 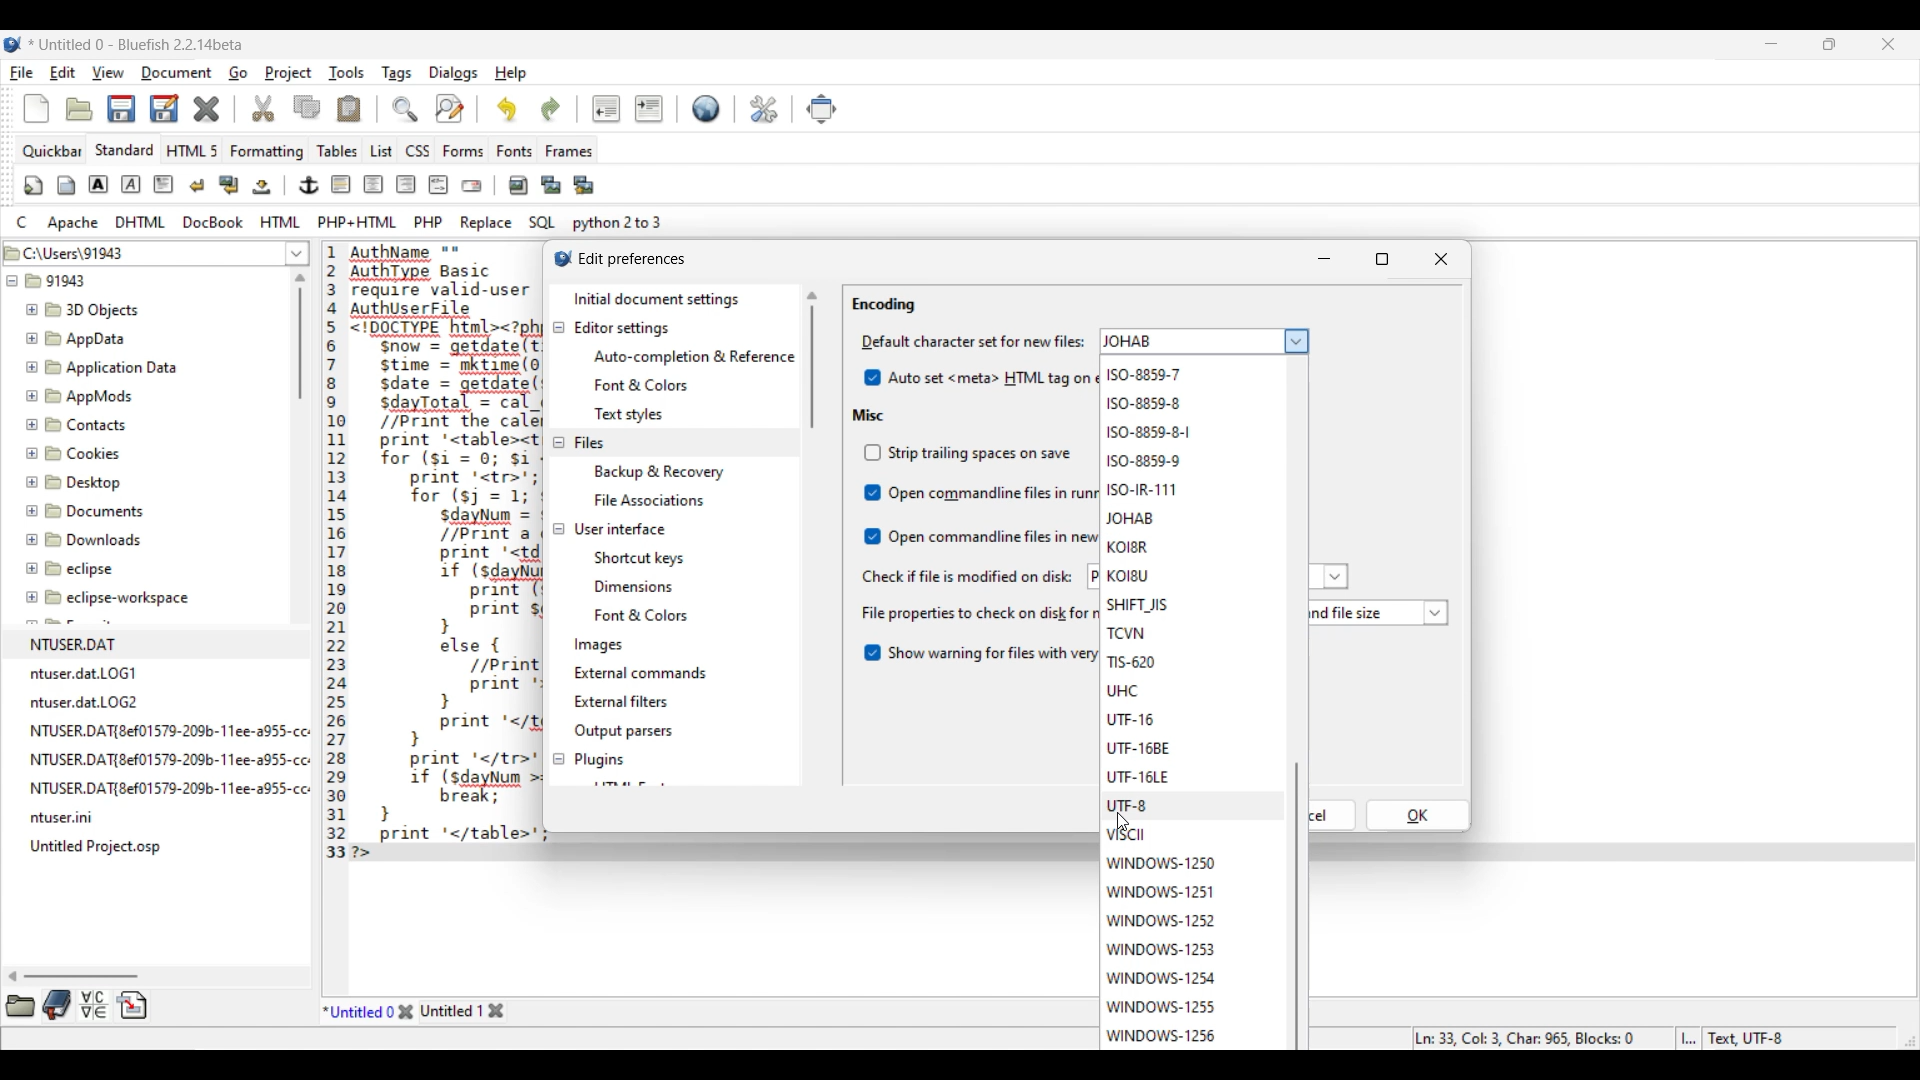 I want to click on Show in smaller tab, so click(x=1829, y=44).